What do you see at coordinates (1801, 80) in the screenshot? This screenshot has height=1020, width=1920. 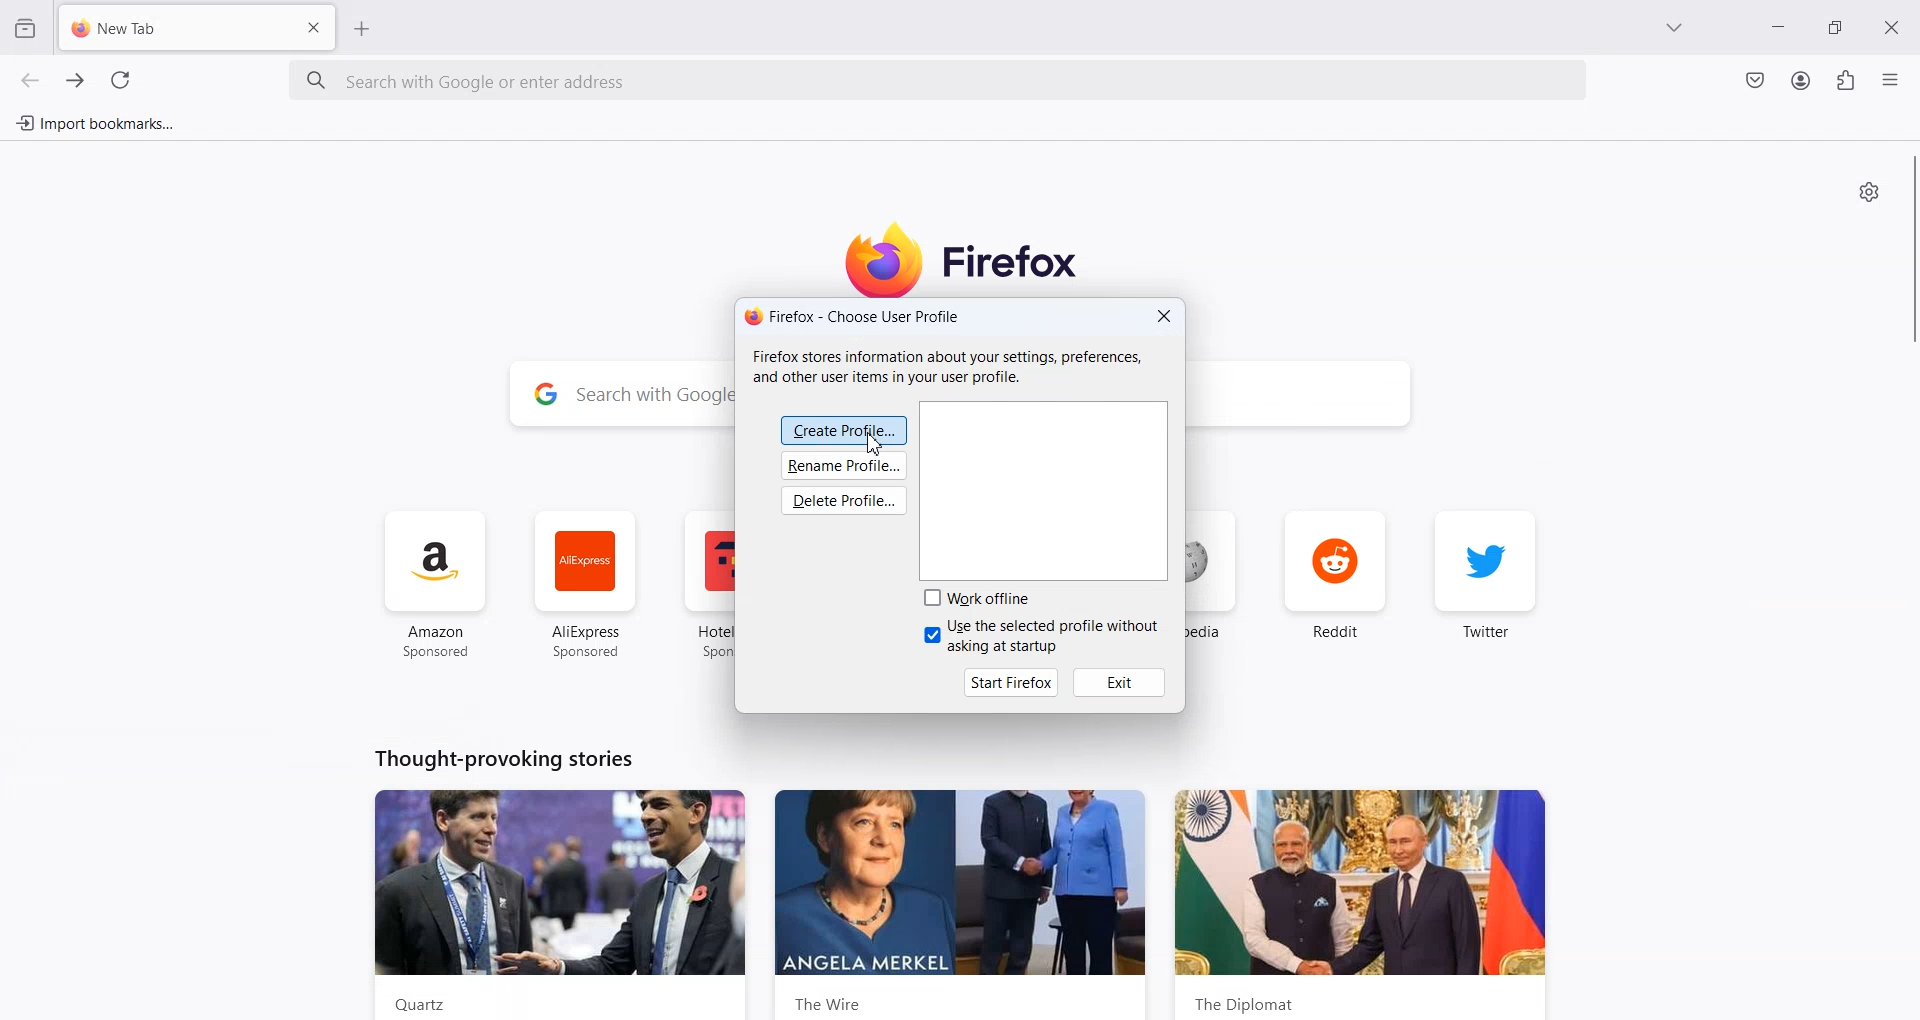 I see `Account` at bounding box center [1801, 80].